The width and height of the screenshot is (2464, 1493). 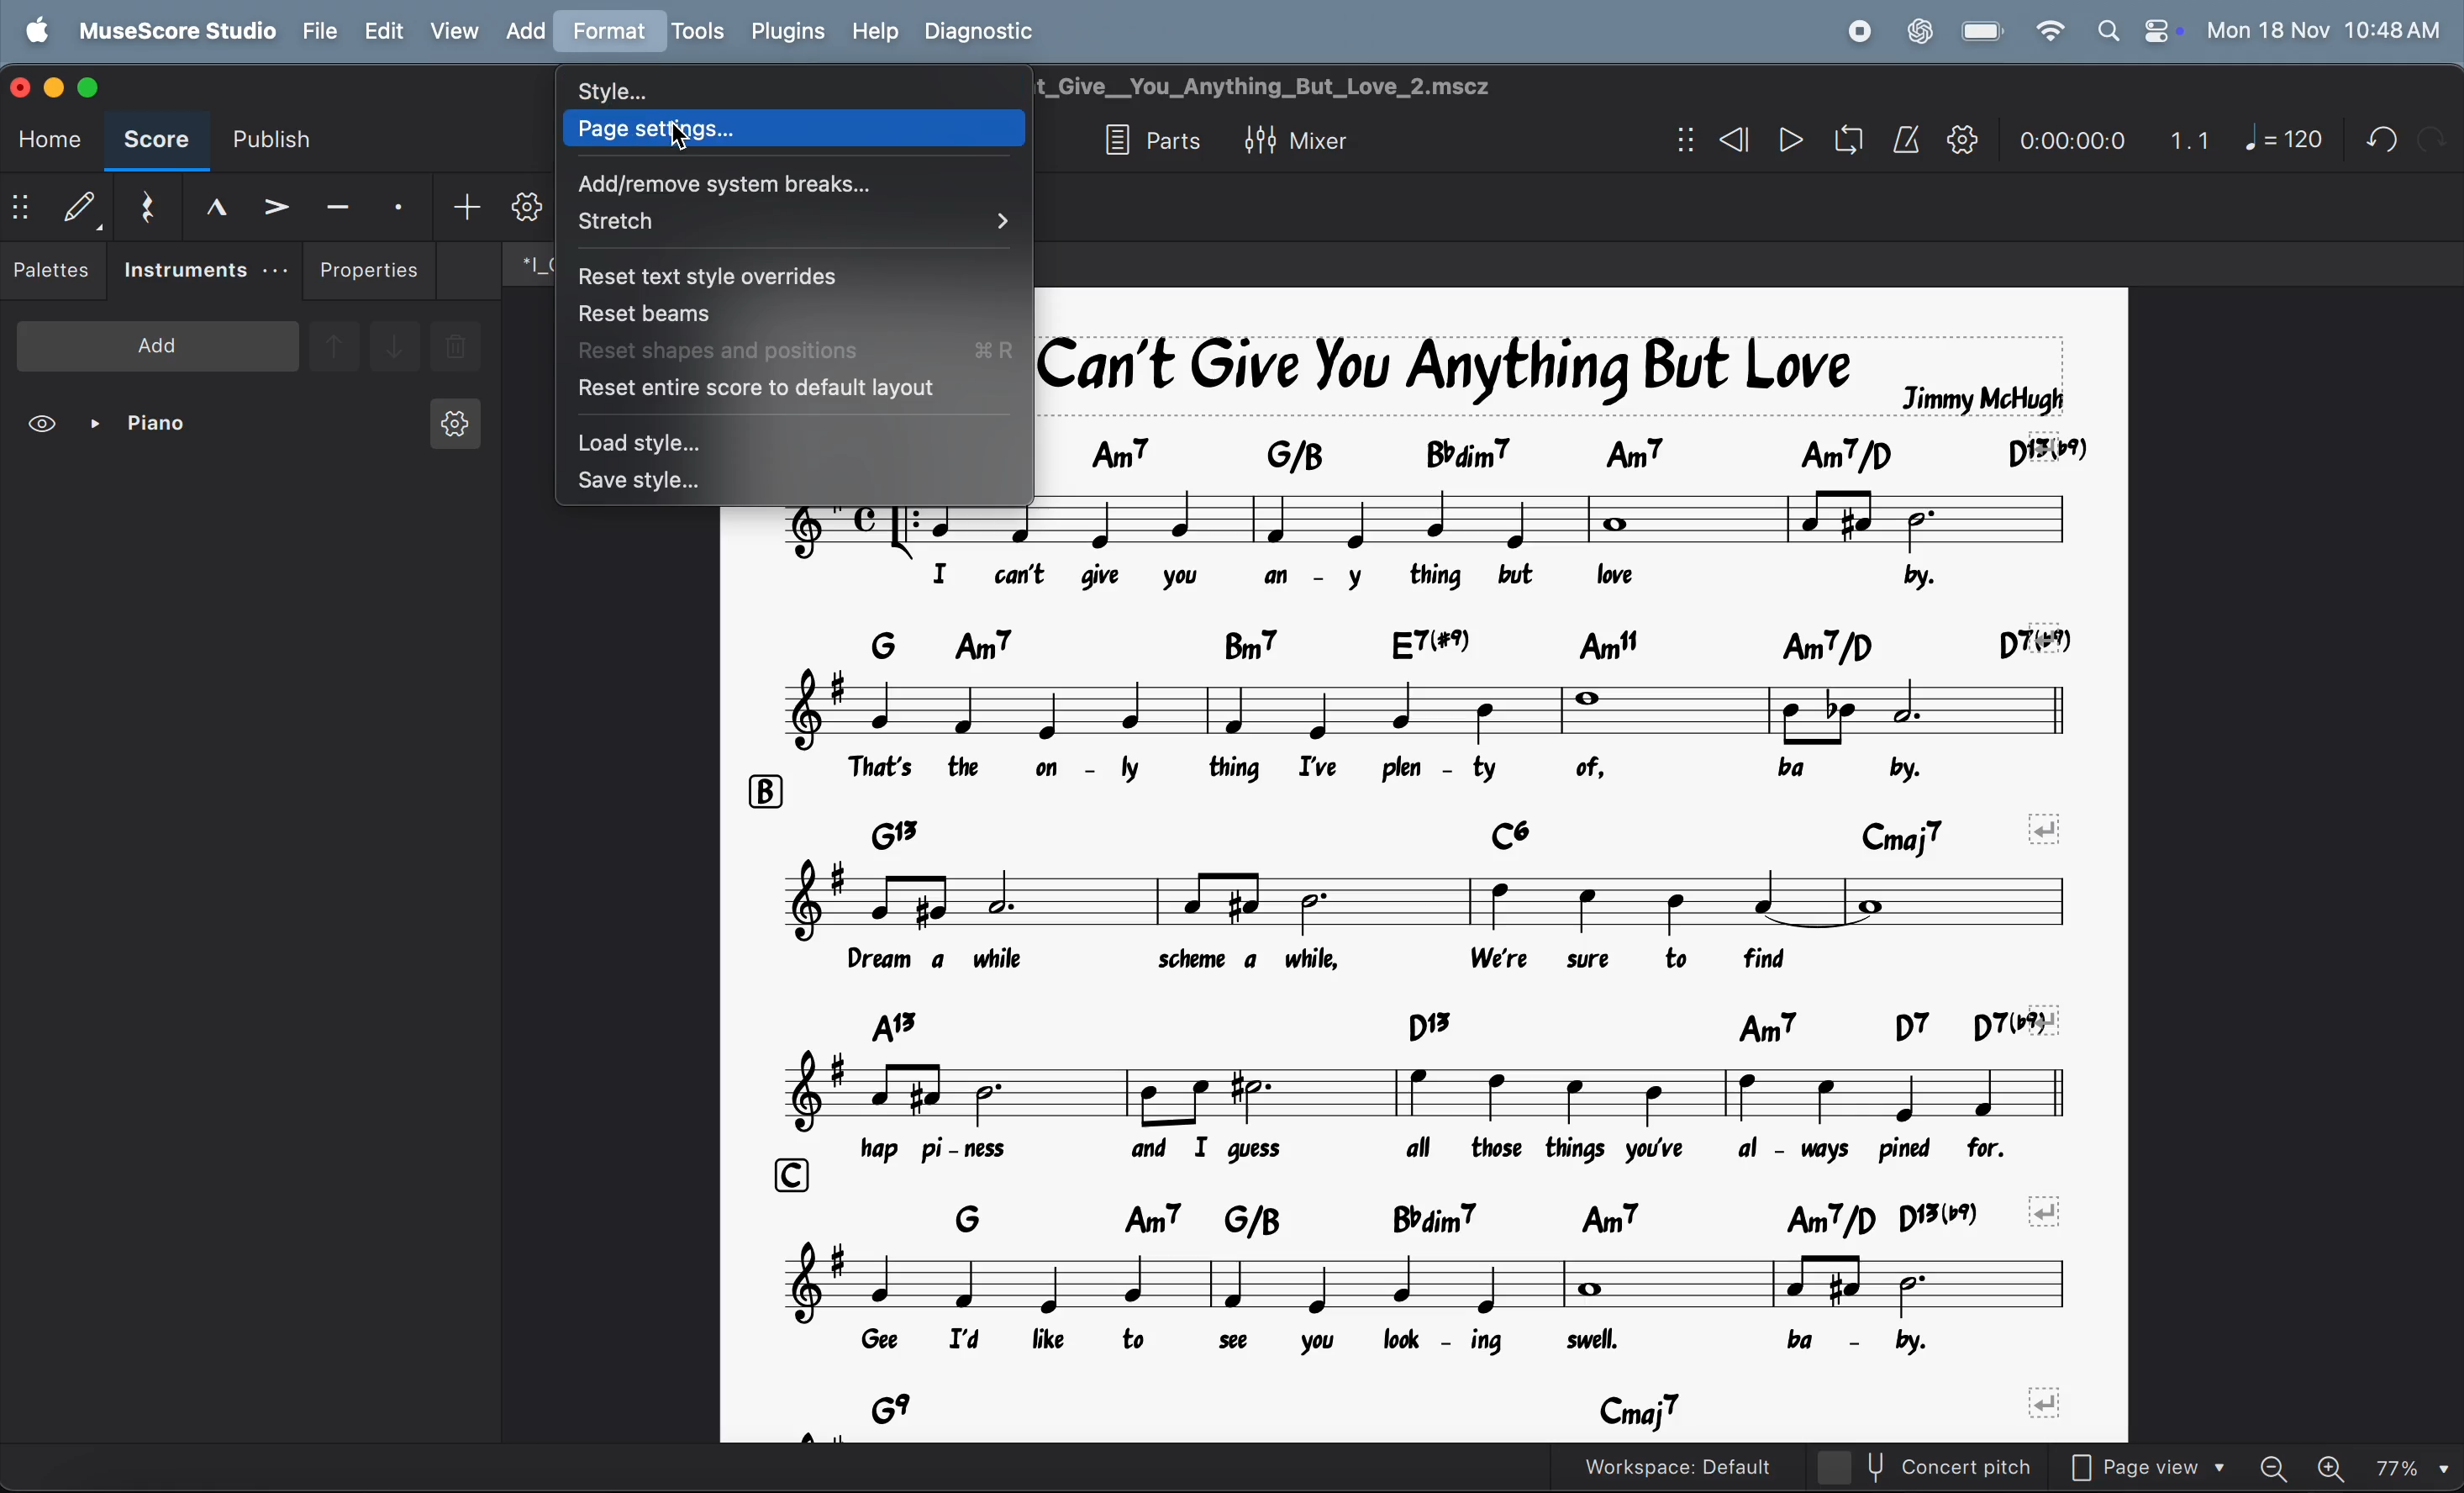 I want to click on reset shapes and position, so click(x=797, y=349).